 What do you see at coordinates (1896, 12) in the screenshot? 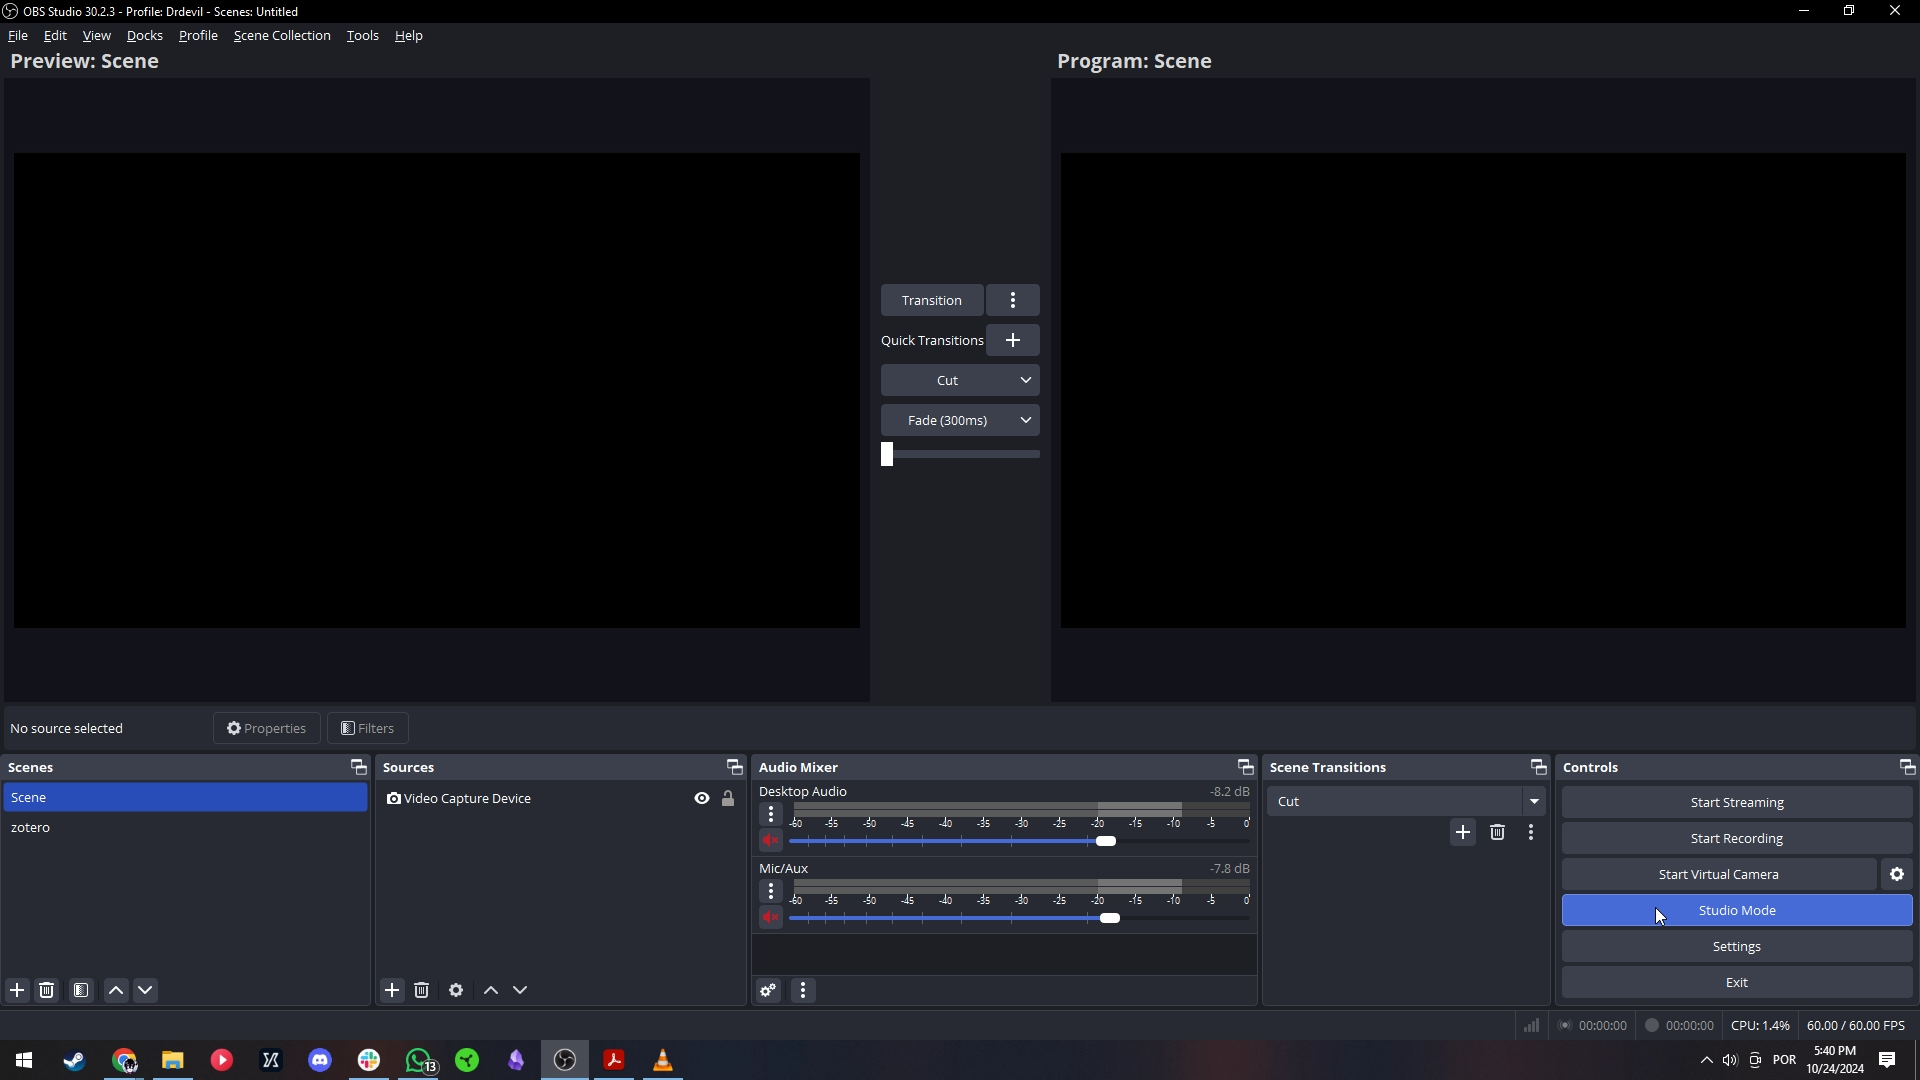
I see `Close` at bounding box center [1896, 12].